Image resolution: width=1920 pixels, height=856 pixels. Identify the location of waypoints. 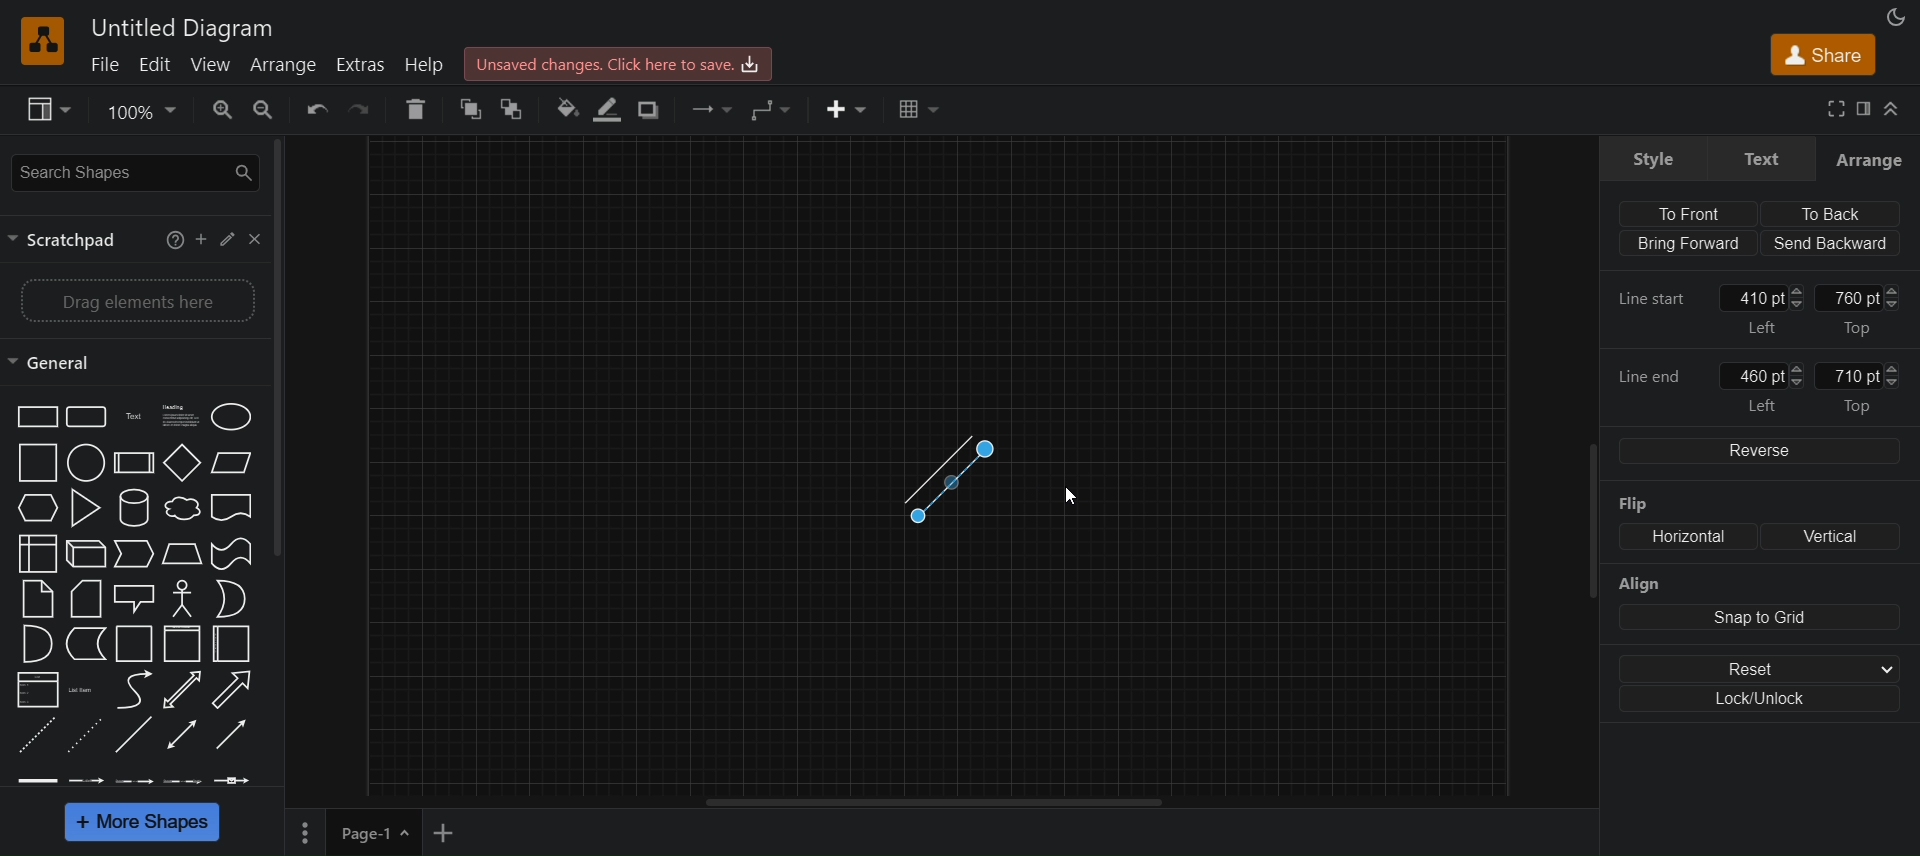
(775, 112).